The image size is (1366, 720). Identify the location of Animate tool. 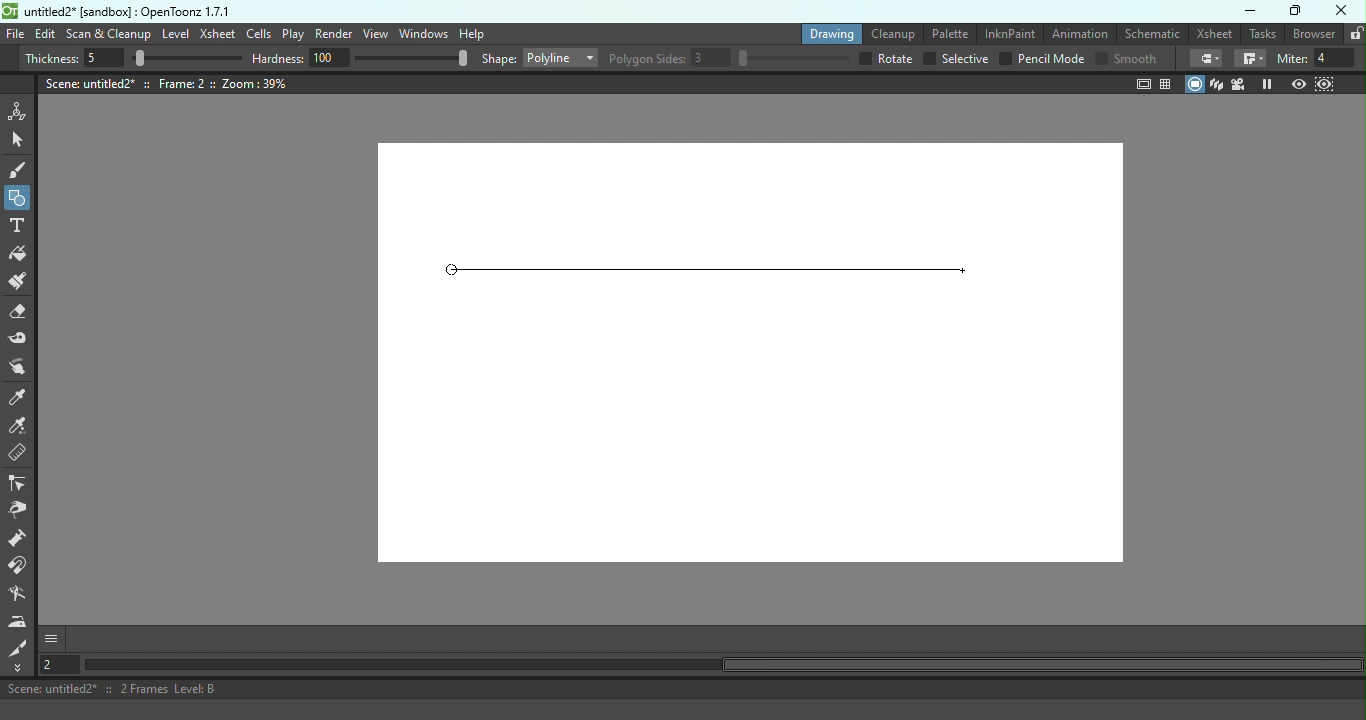
(20, 111).